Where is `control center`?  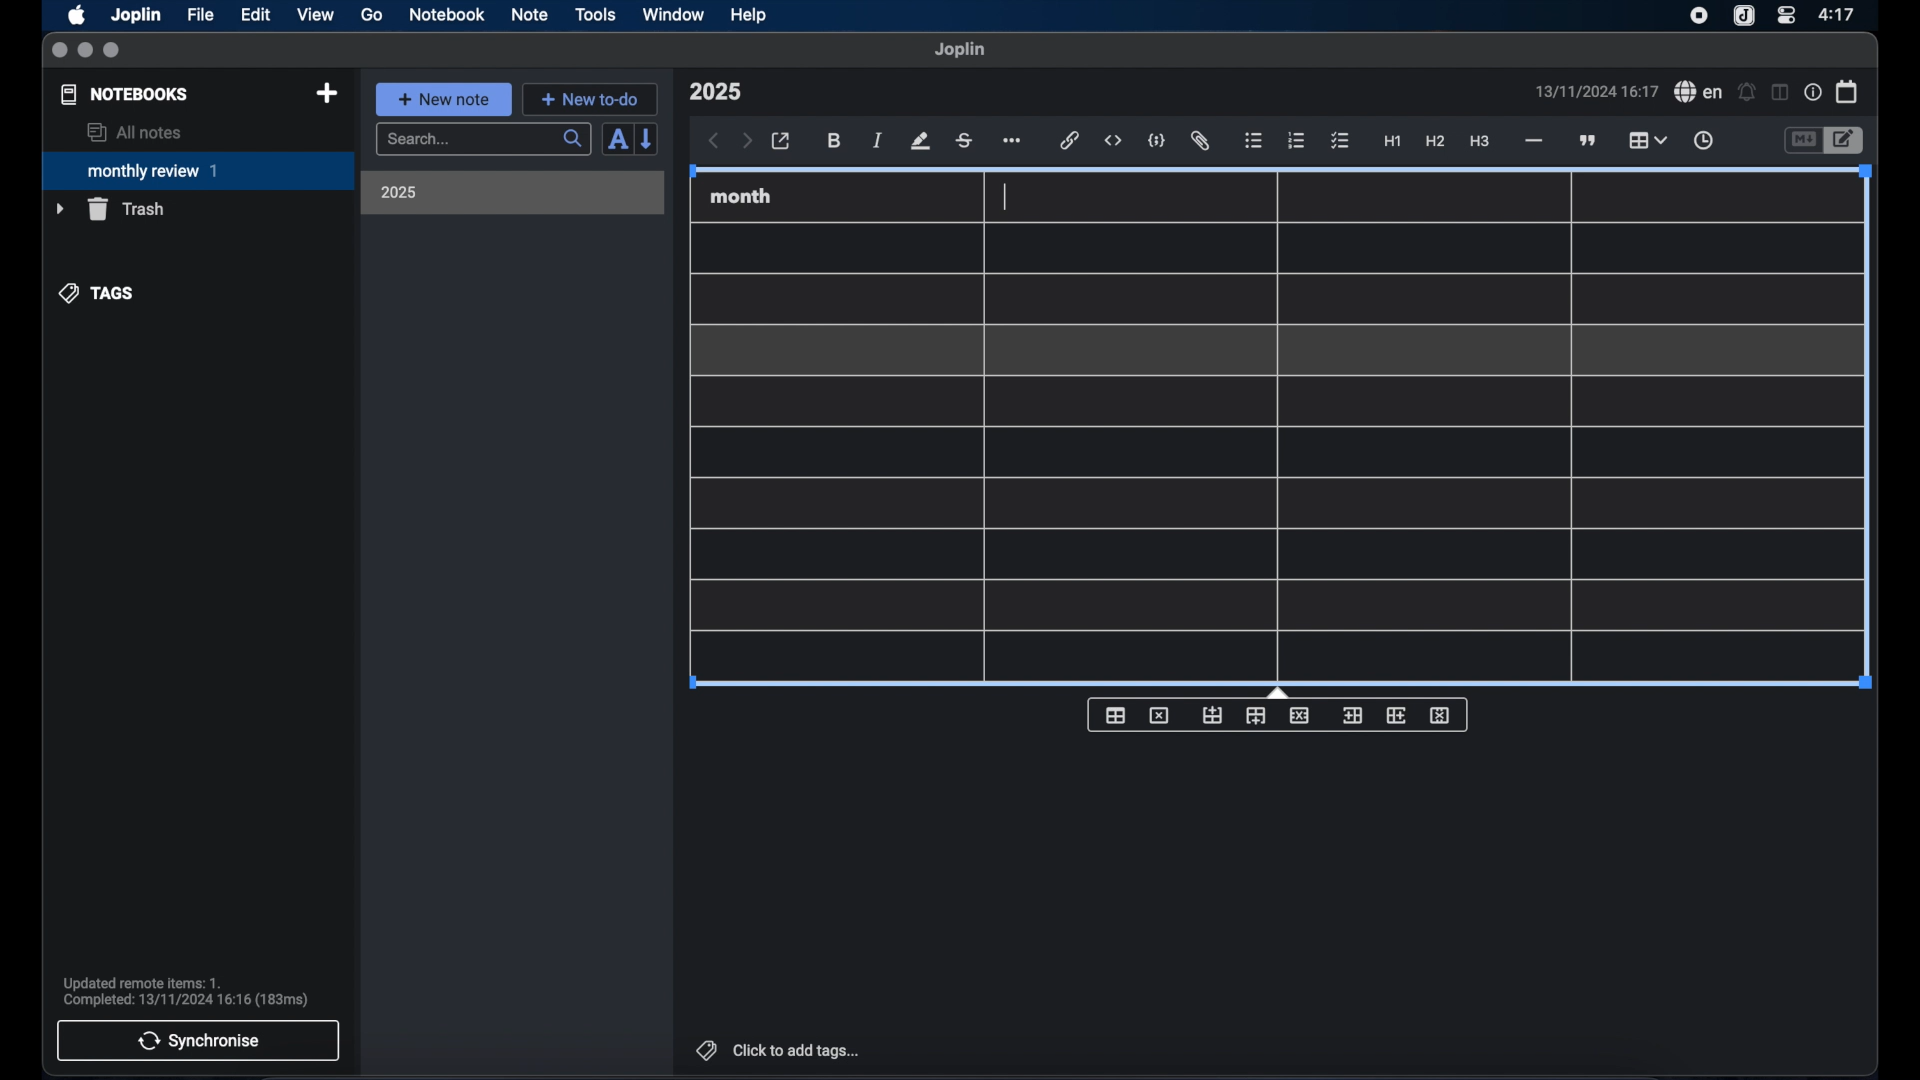
control center is located at coordinates (1785, 14).